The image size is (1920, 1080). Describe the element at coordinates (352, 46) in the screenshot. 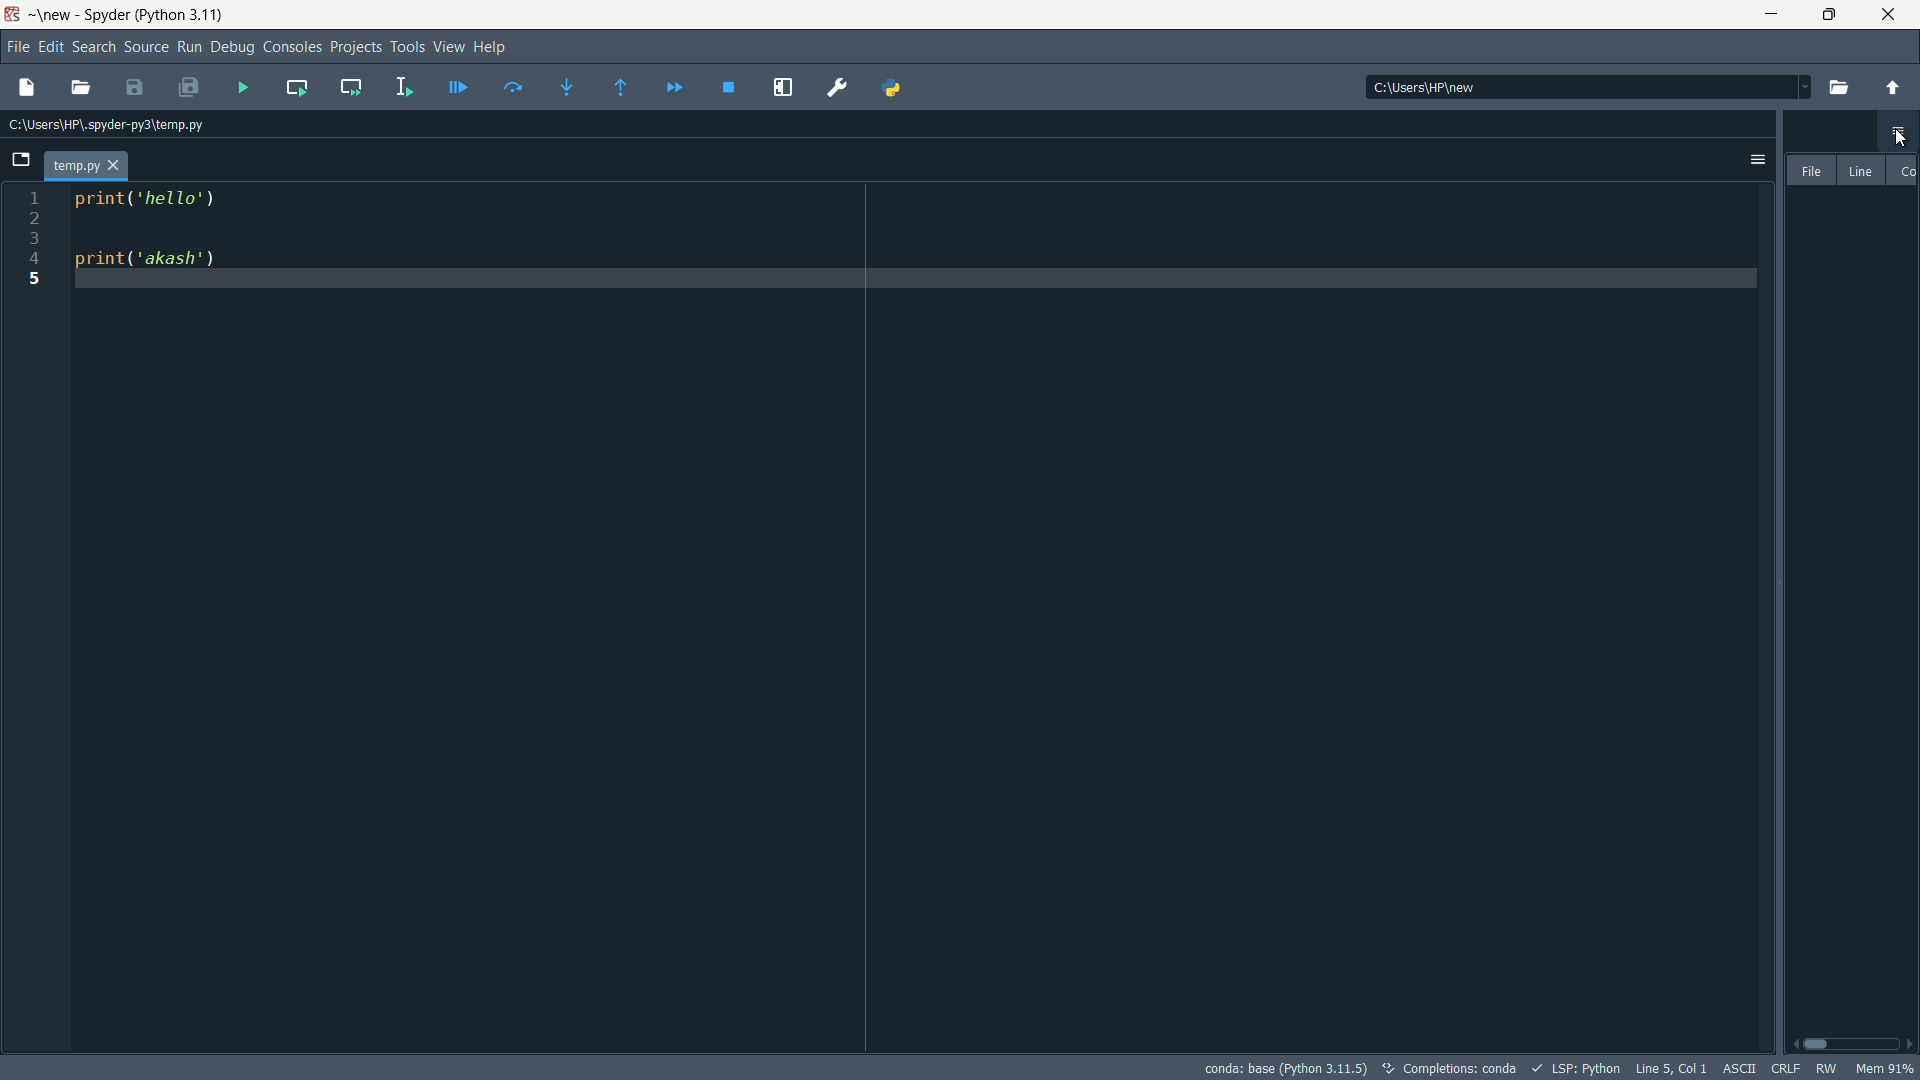

I see `Project Menu` at that location.